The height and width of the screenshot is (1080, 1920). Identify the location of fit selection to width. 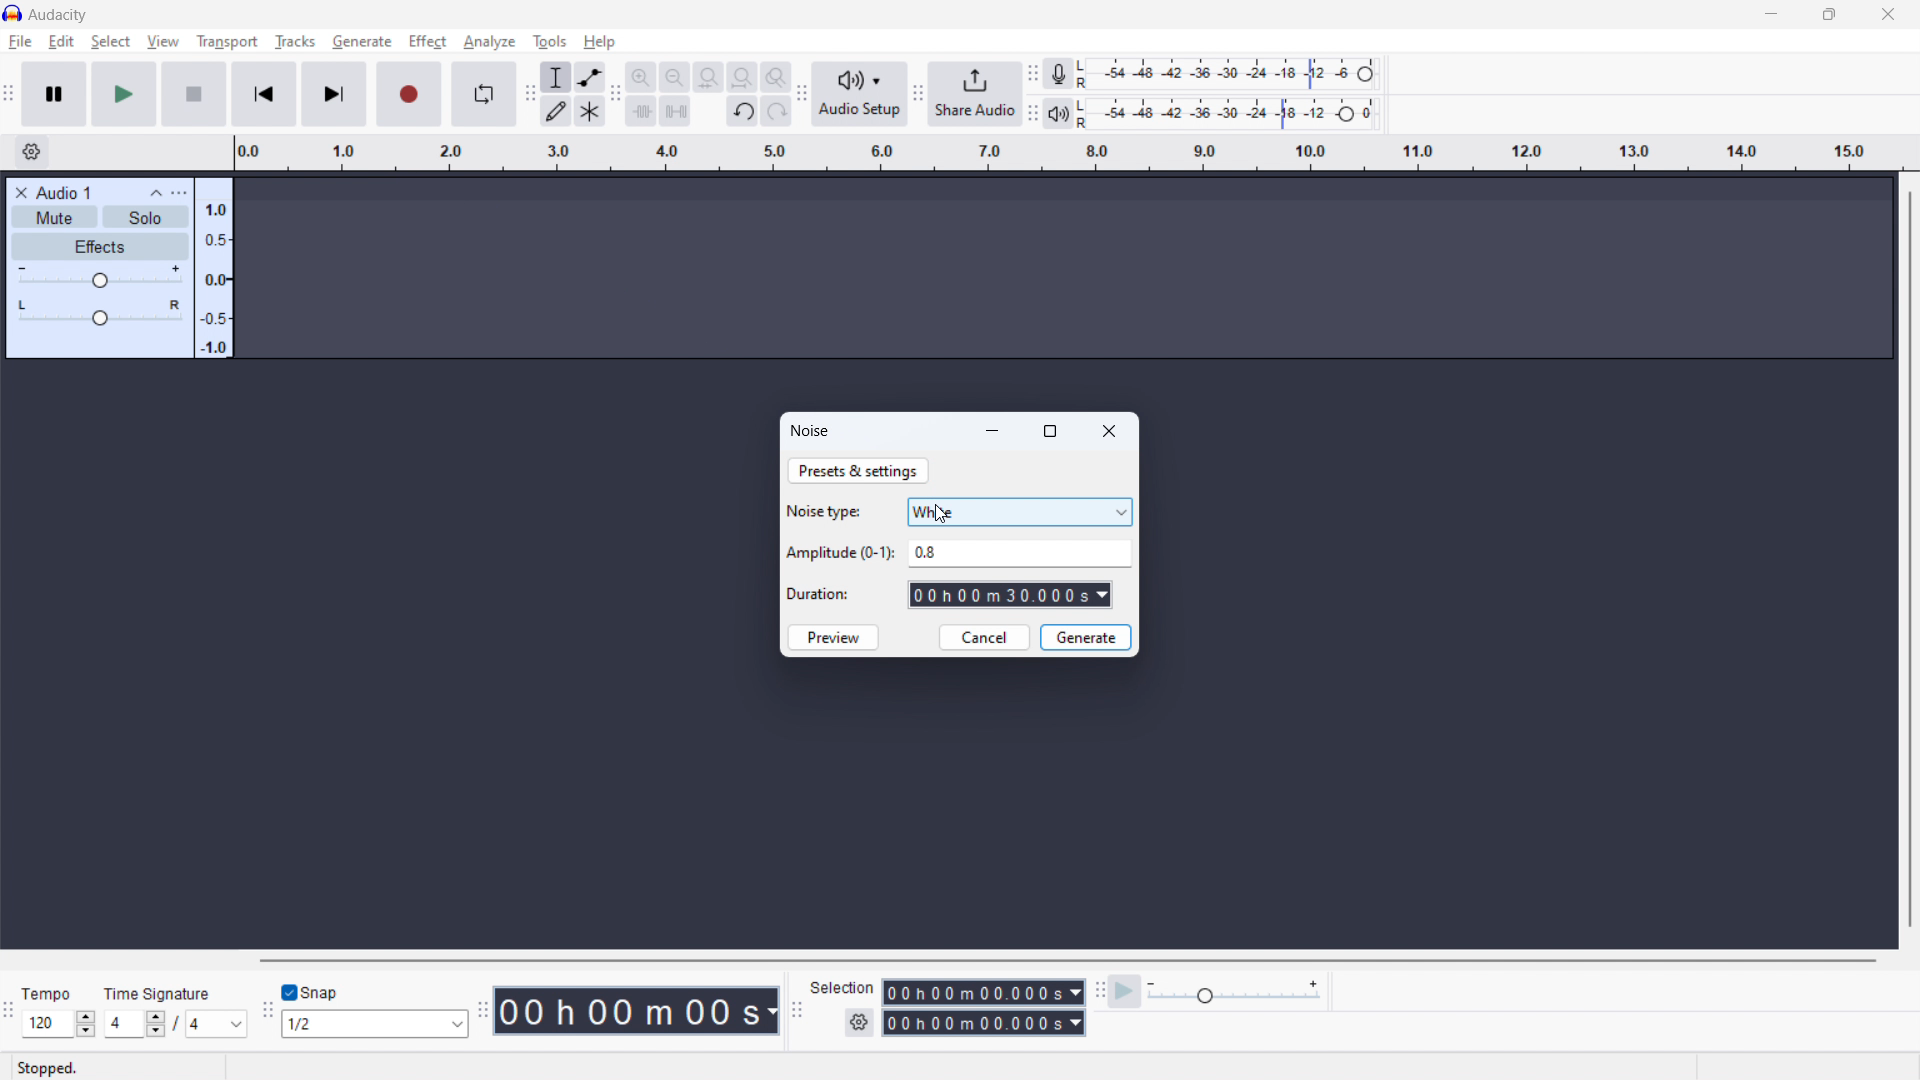
(708, 76).